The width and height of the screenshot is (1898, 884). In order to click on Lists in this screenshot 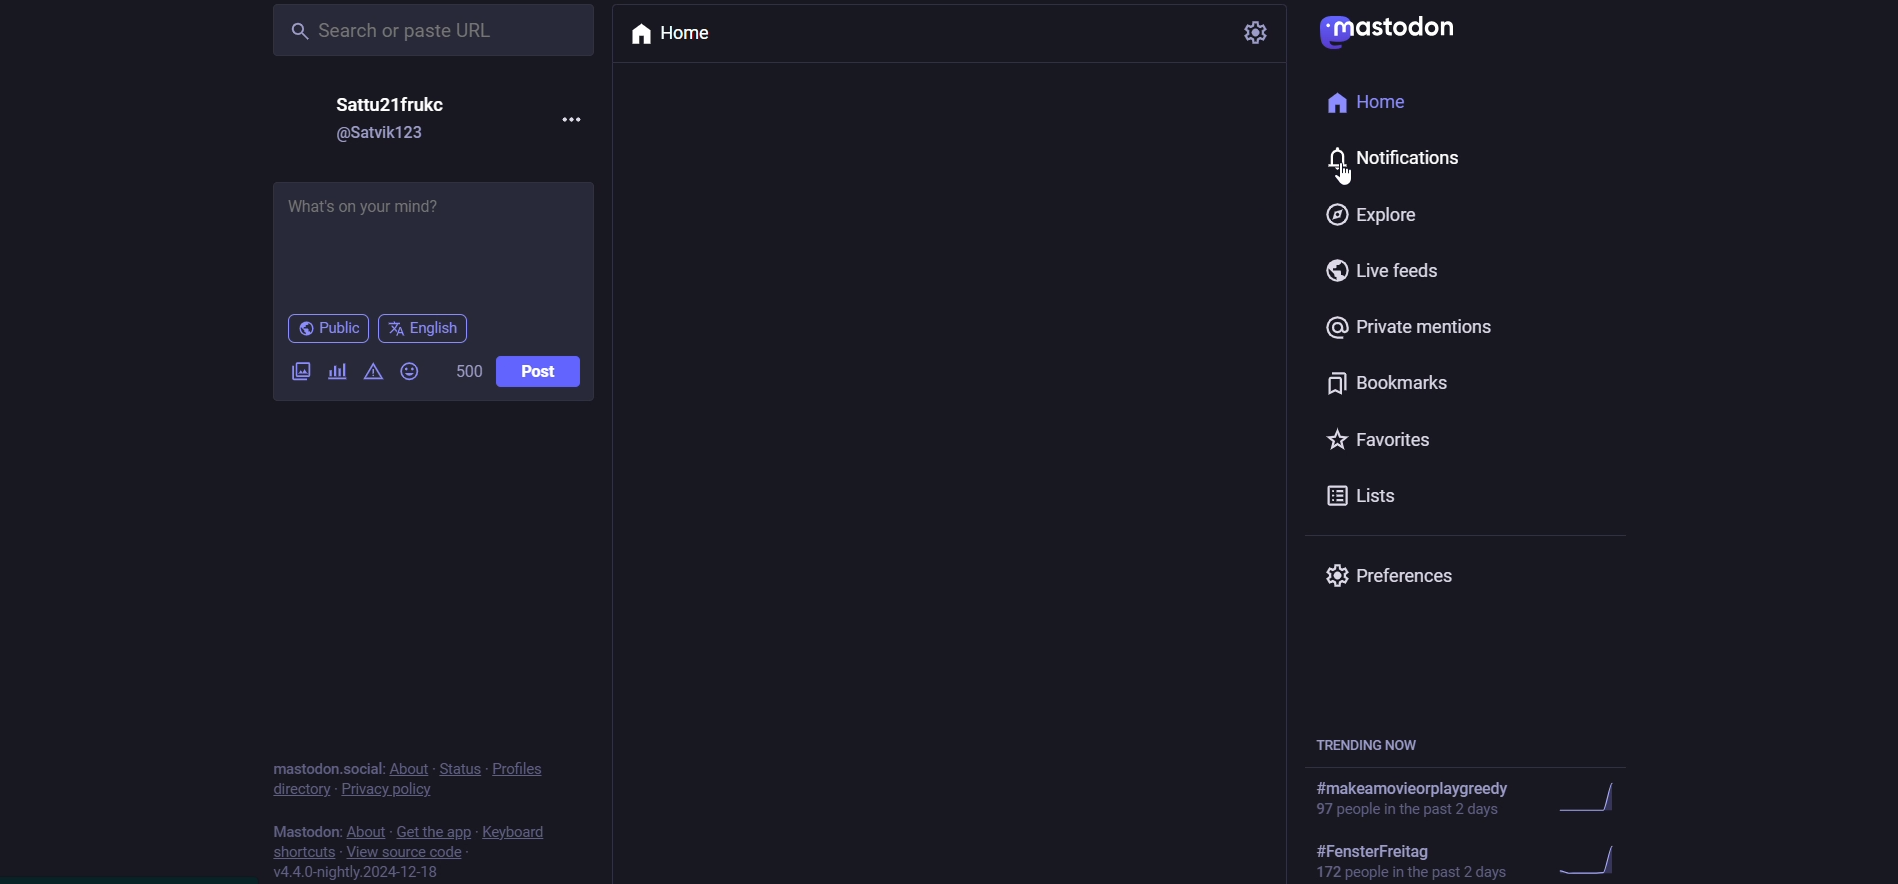, I will do `click(1372, 495)`.